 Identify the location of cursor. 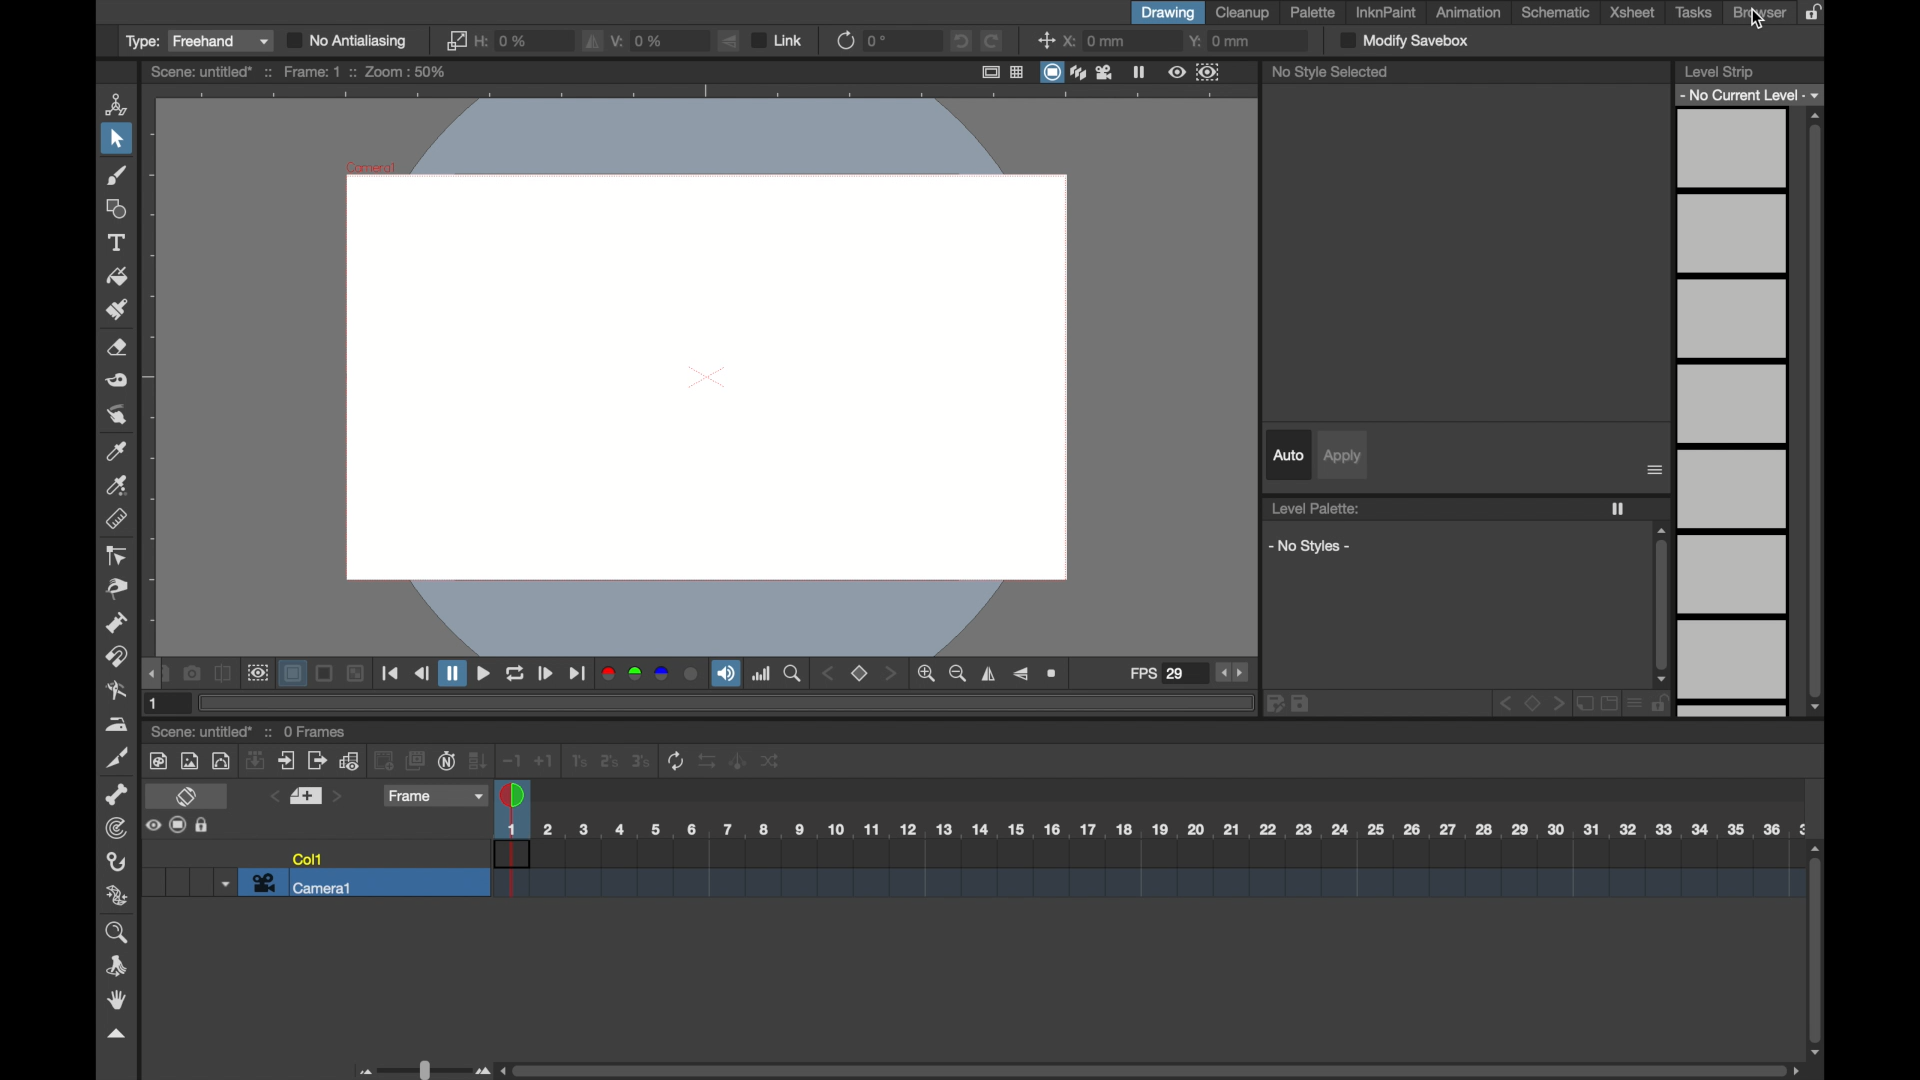
(1757, 21).